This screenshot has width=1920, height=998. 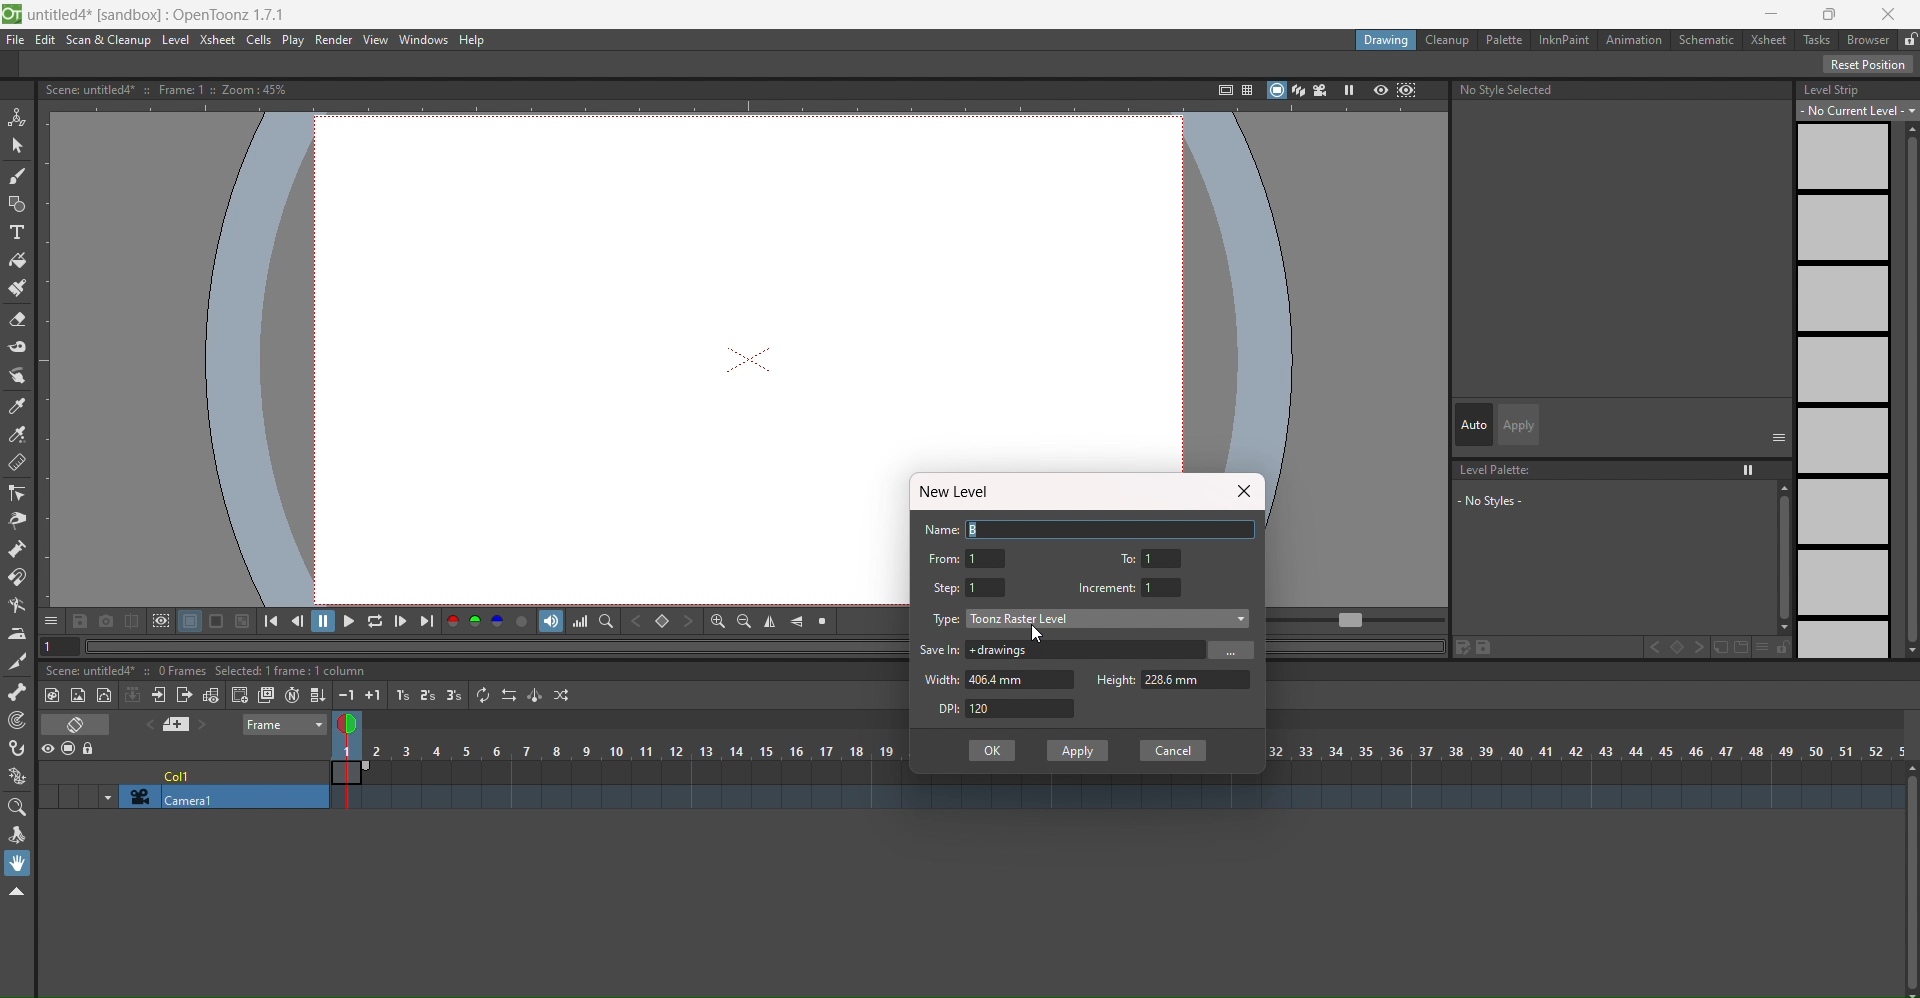 What do you see at coordinates (286, 726) in the screenshot?
I see `frame` at bounding box center [286, 726].